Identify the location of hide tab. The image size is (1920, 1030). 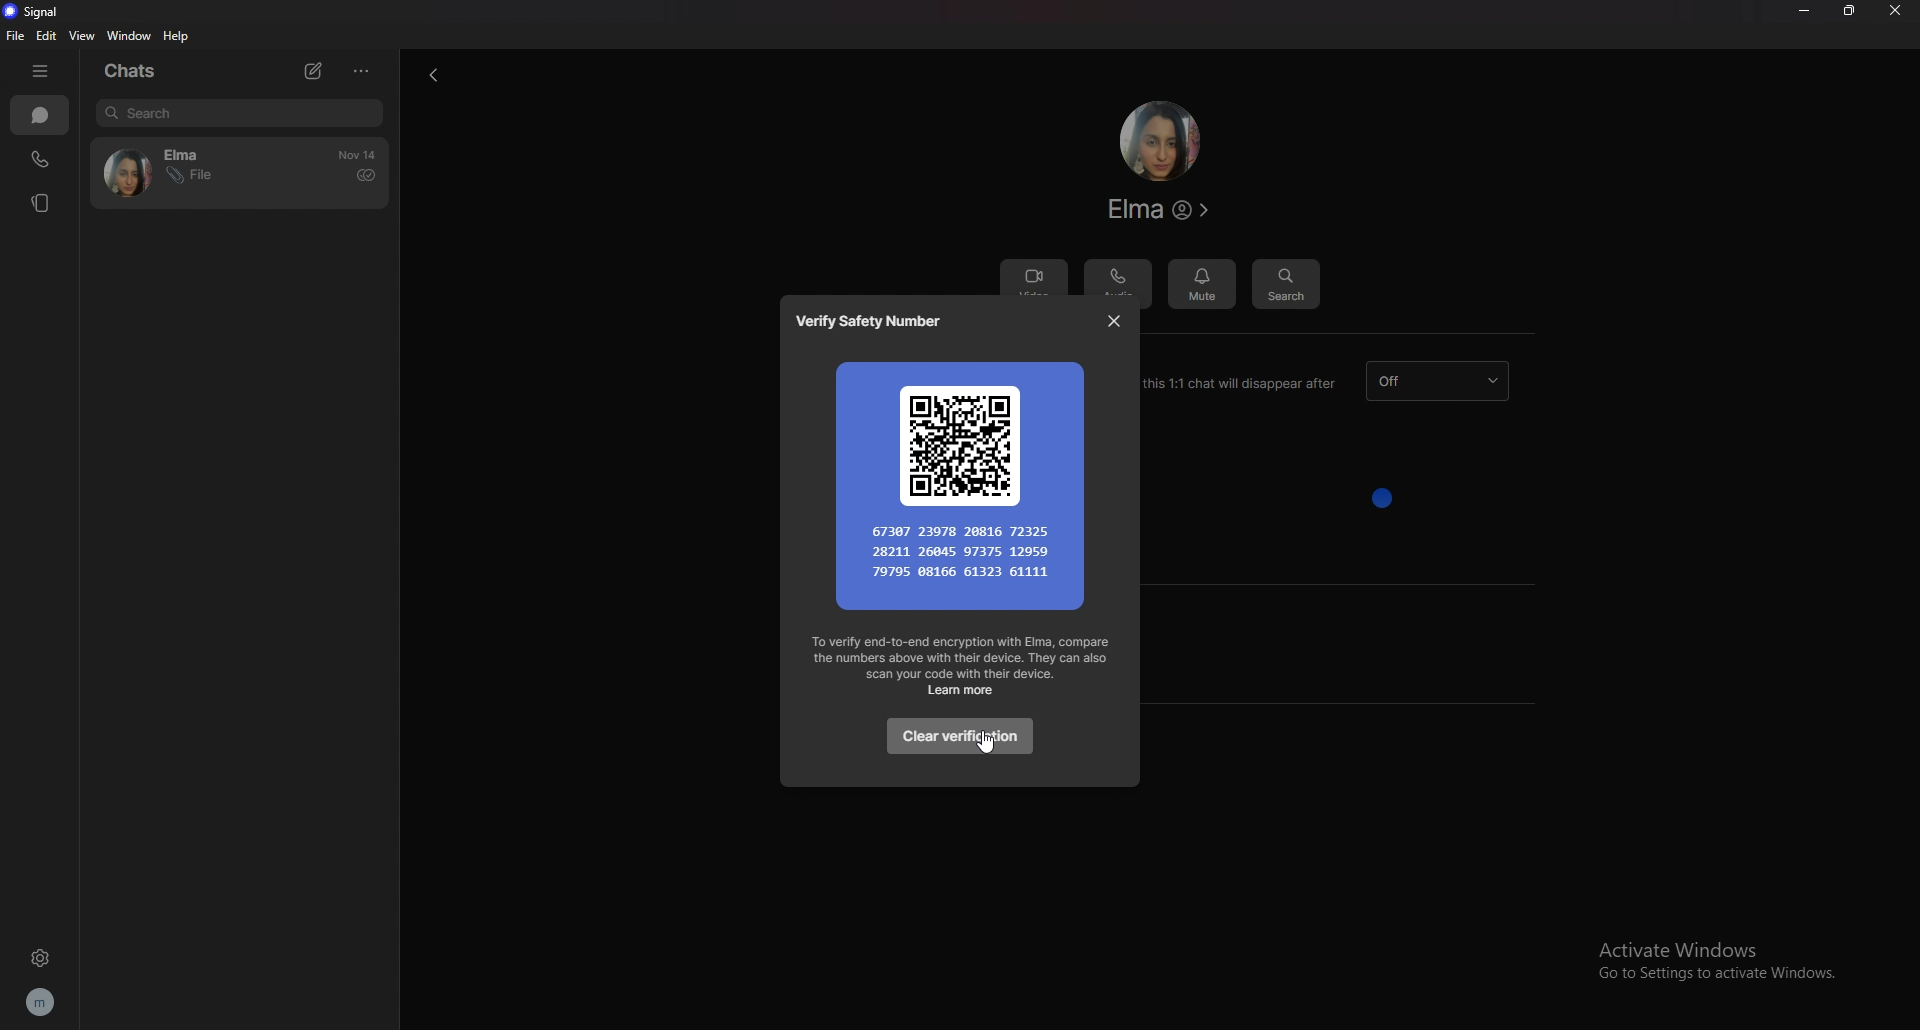
(43, 71).